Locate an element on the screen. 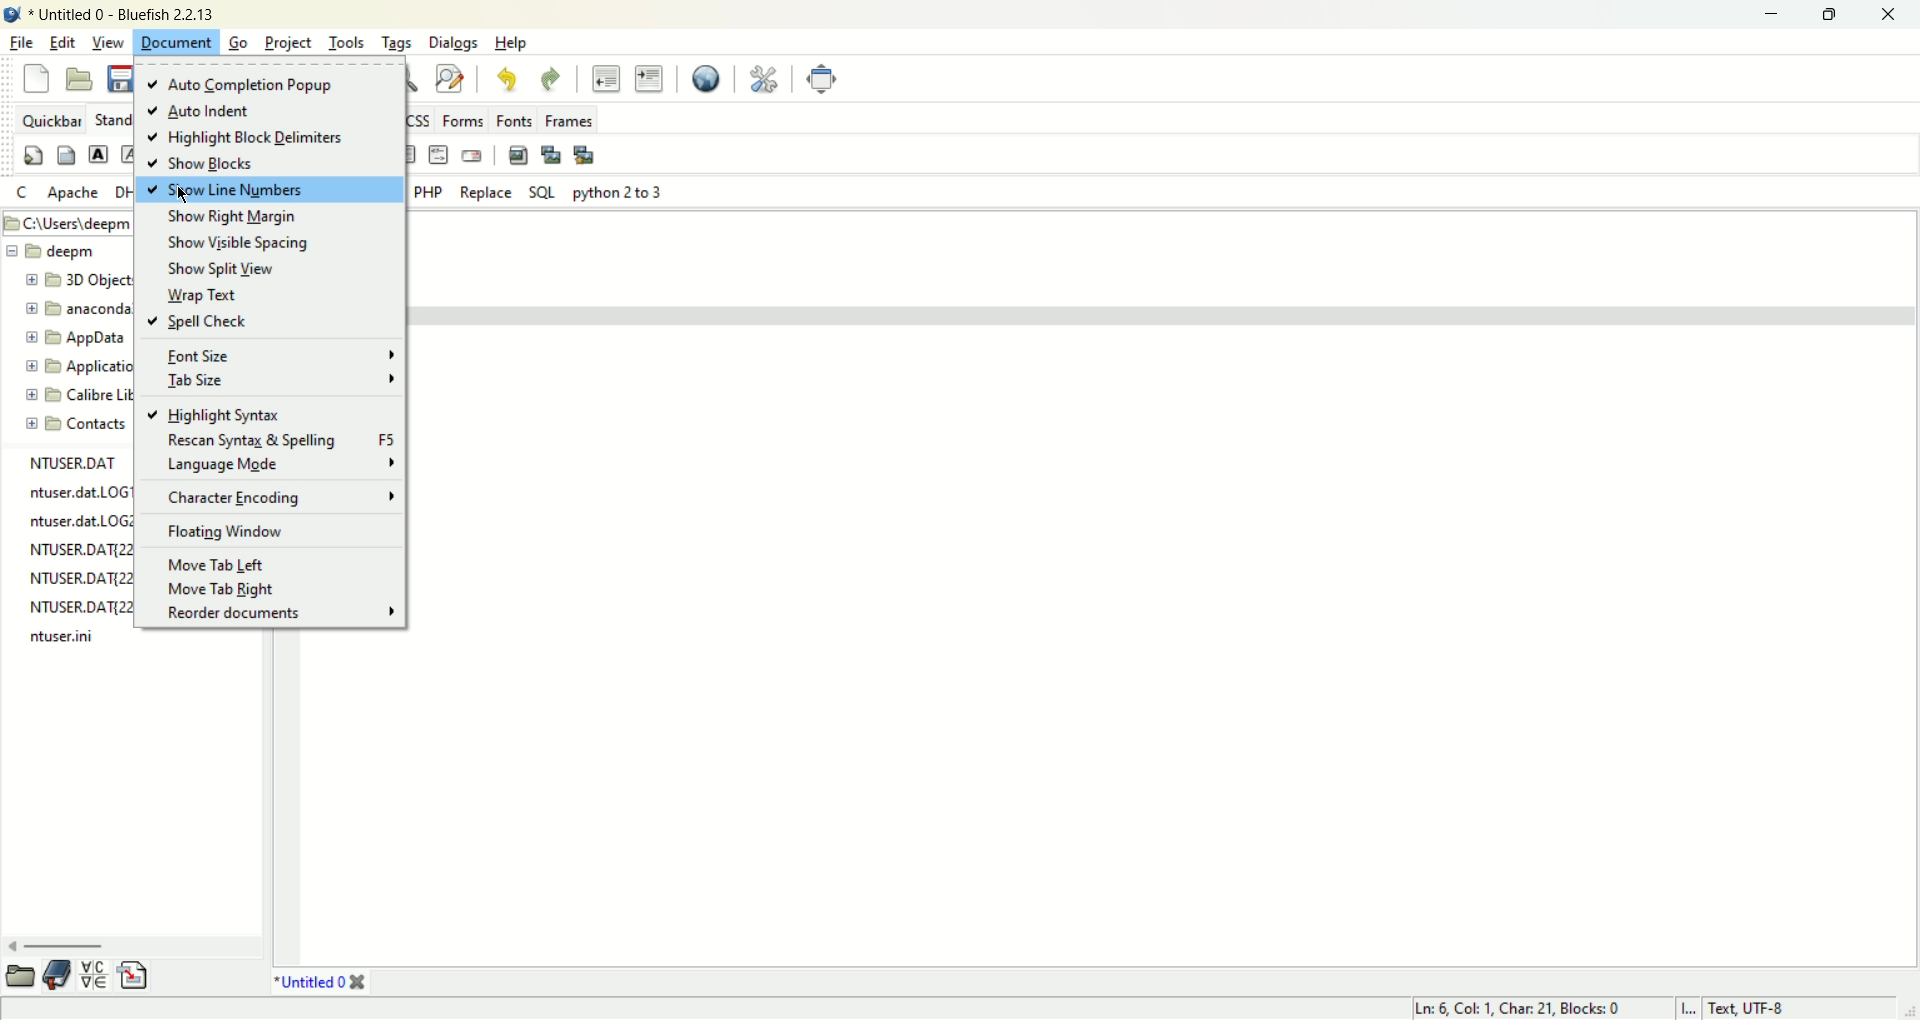 The height and width of the screenshot is (1020, 1920). spell check is located at coordinates (197, 321).